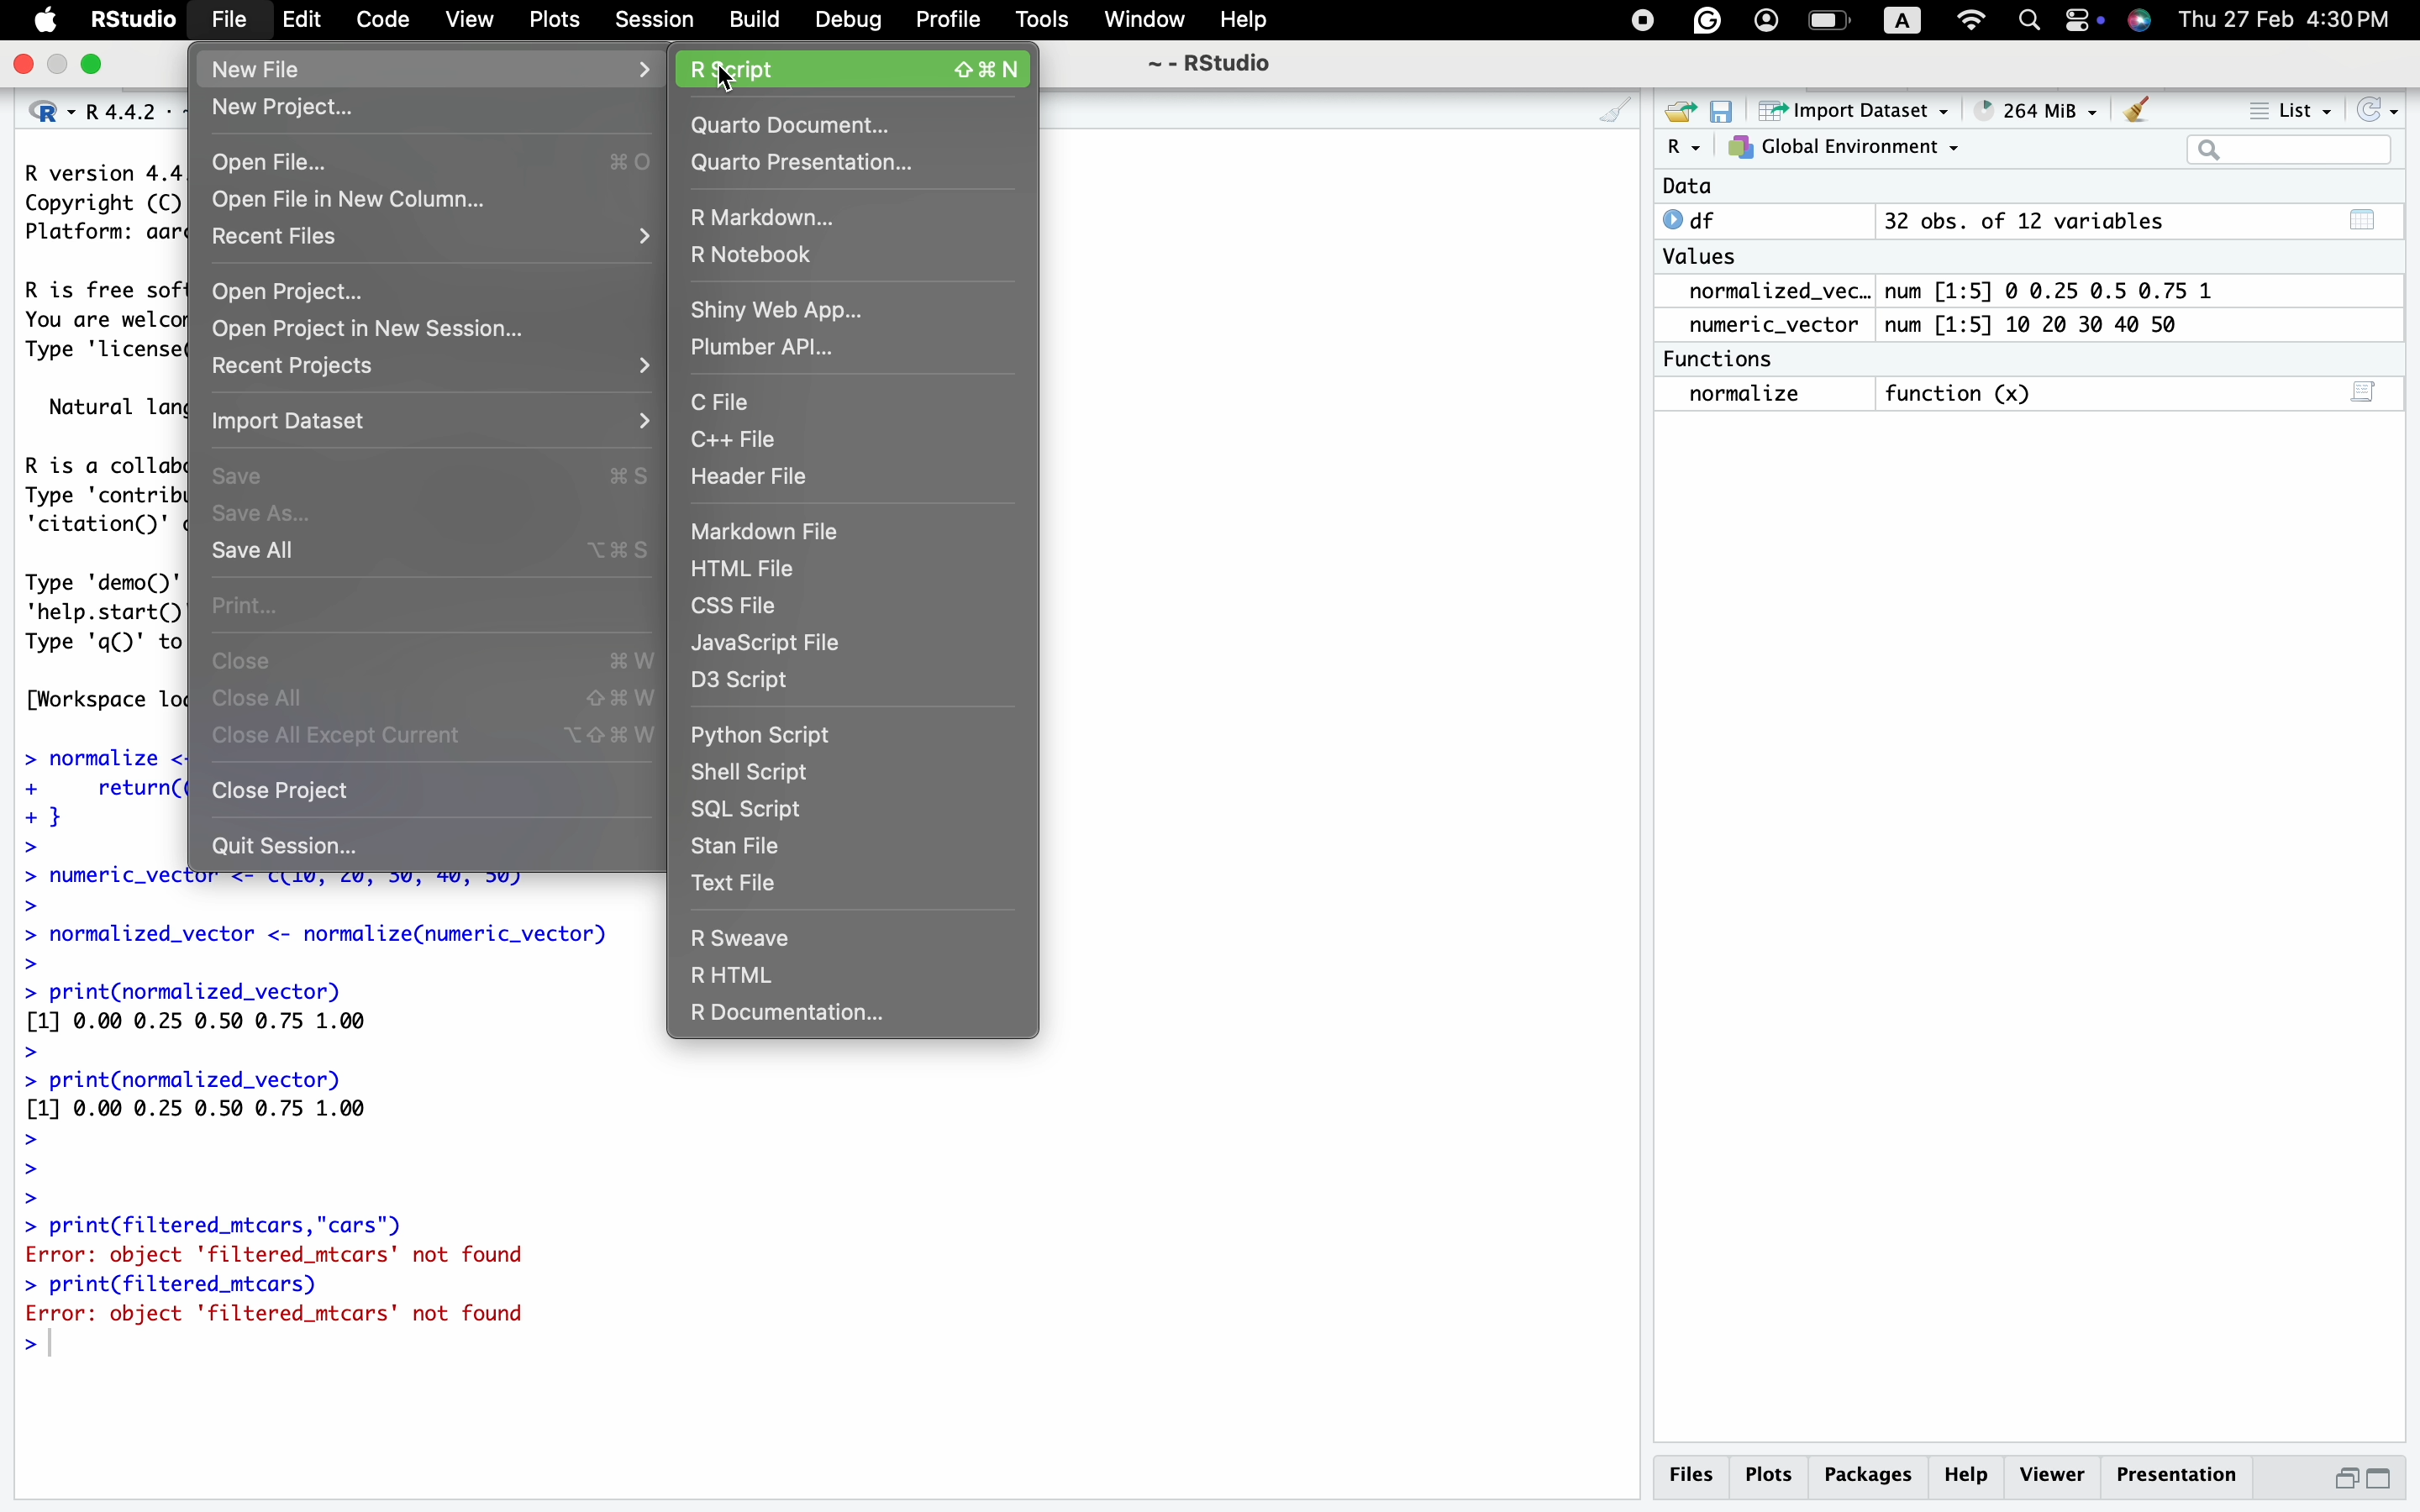 The image size is (2420, 1512). Describe the element at coordinates (103, 701) in the screenshot. I see `[Workspace lo` at that location.